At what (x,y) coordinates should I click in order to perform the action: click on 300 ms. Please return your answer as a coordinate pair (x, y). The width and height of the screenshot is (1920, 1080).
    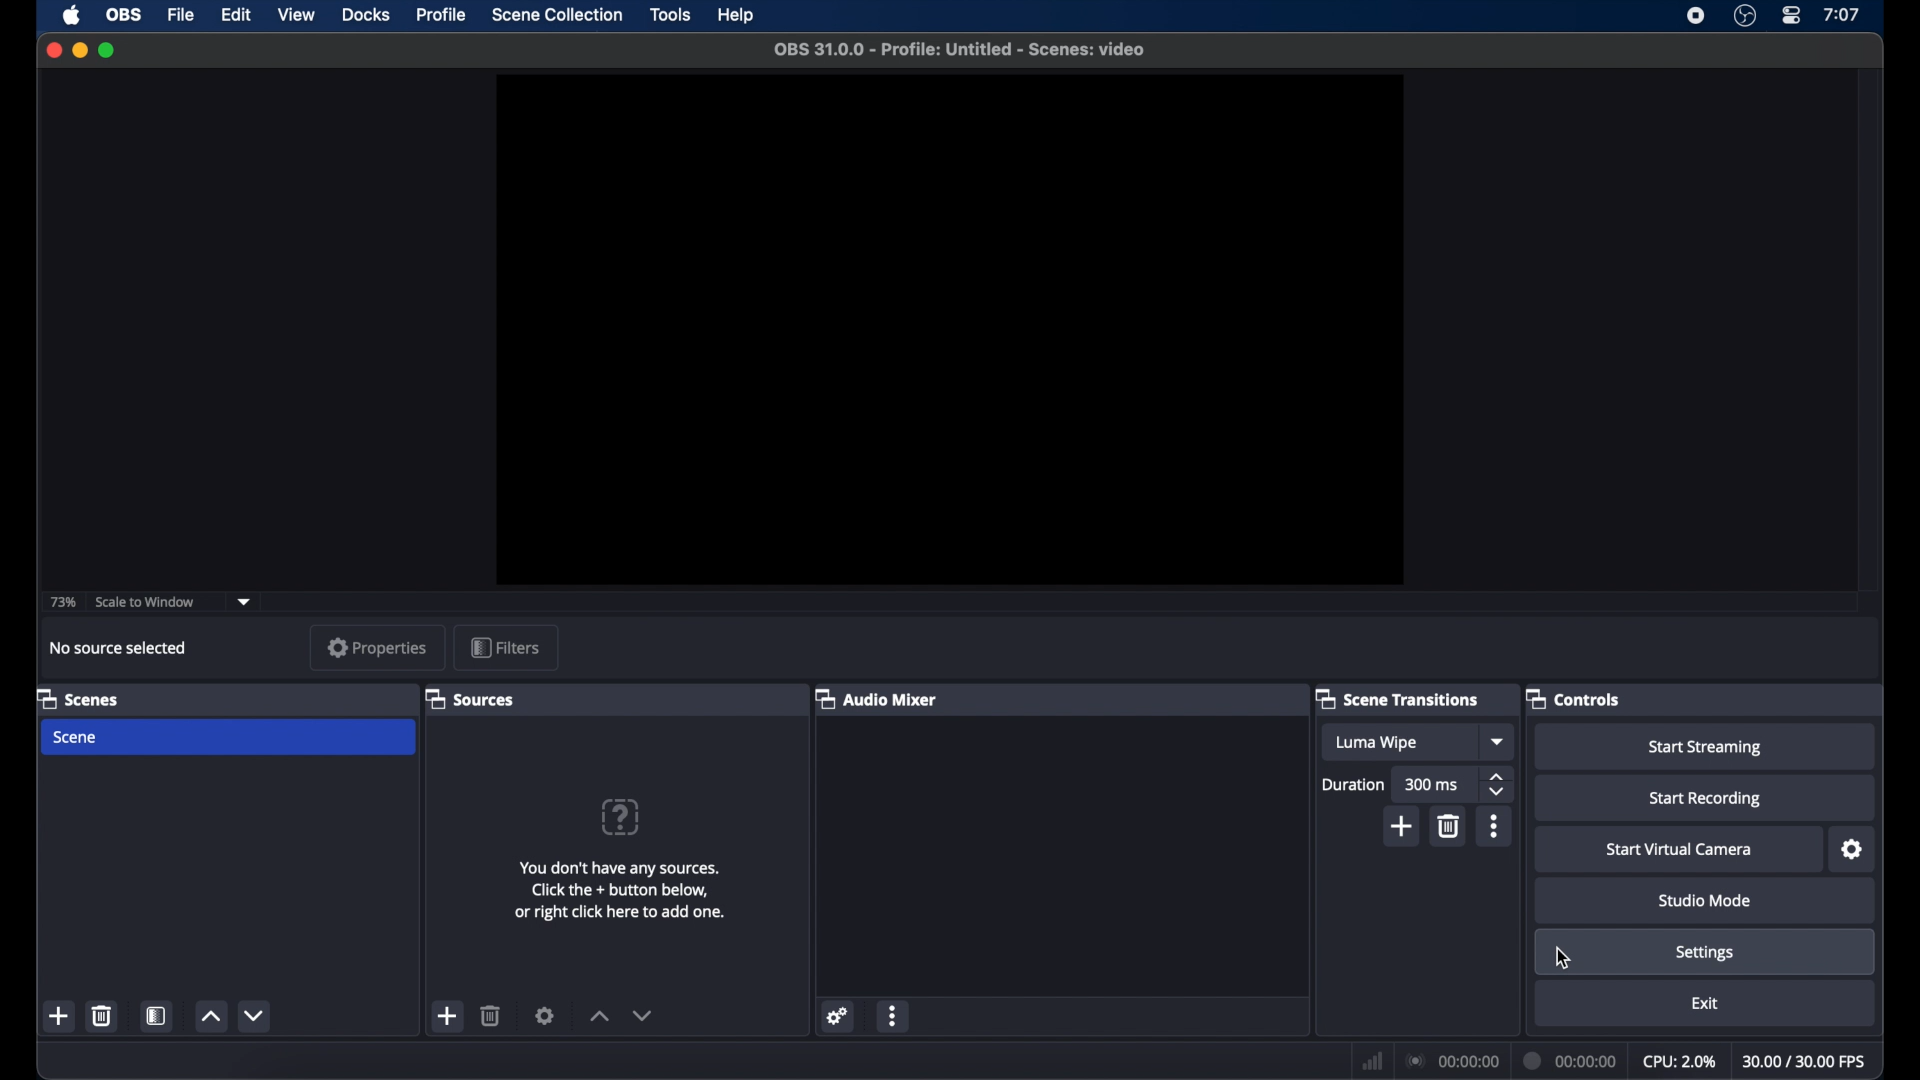
    Looking at the image, I should click on (1432, 786).